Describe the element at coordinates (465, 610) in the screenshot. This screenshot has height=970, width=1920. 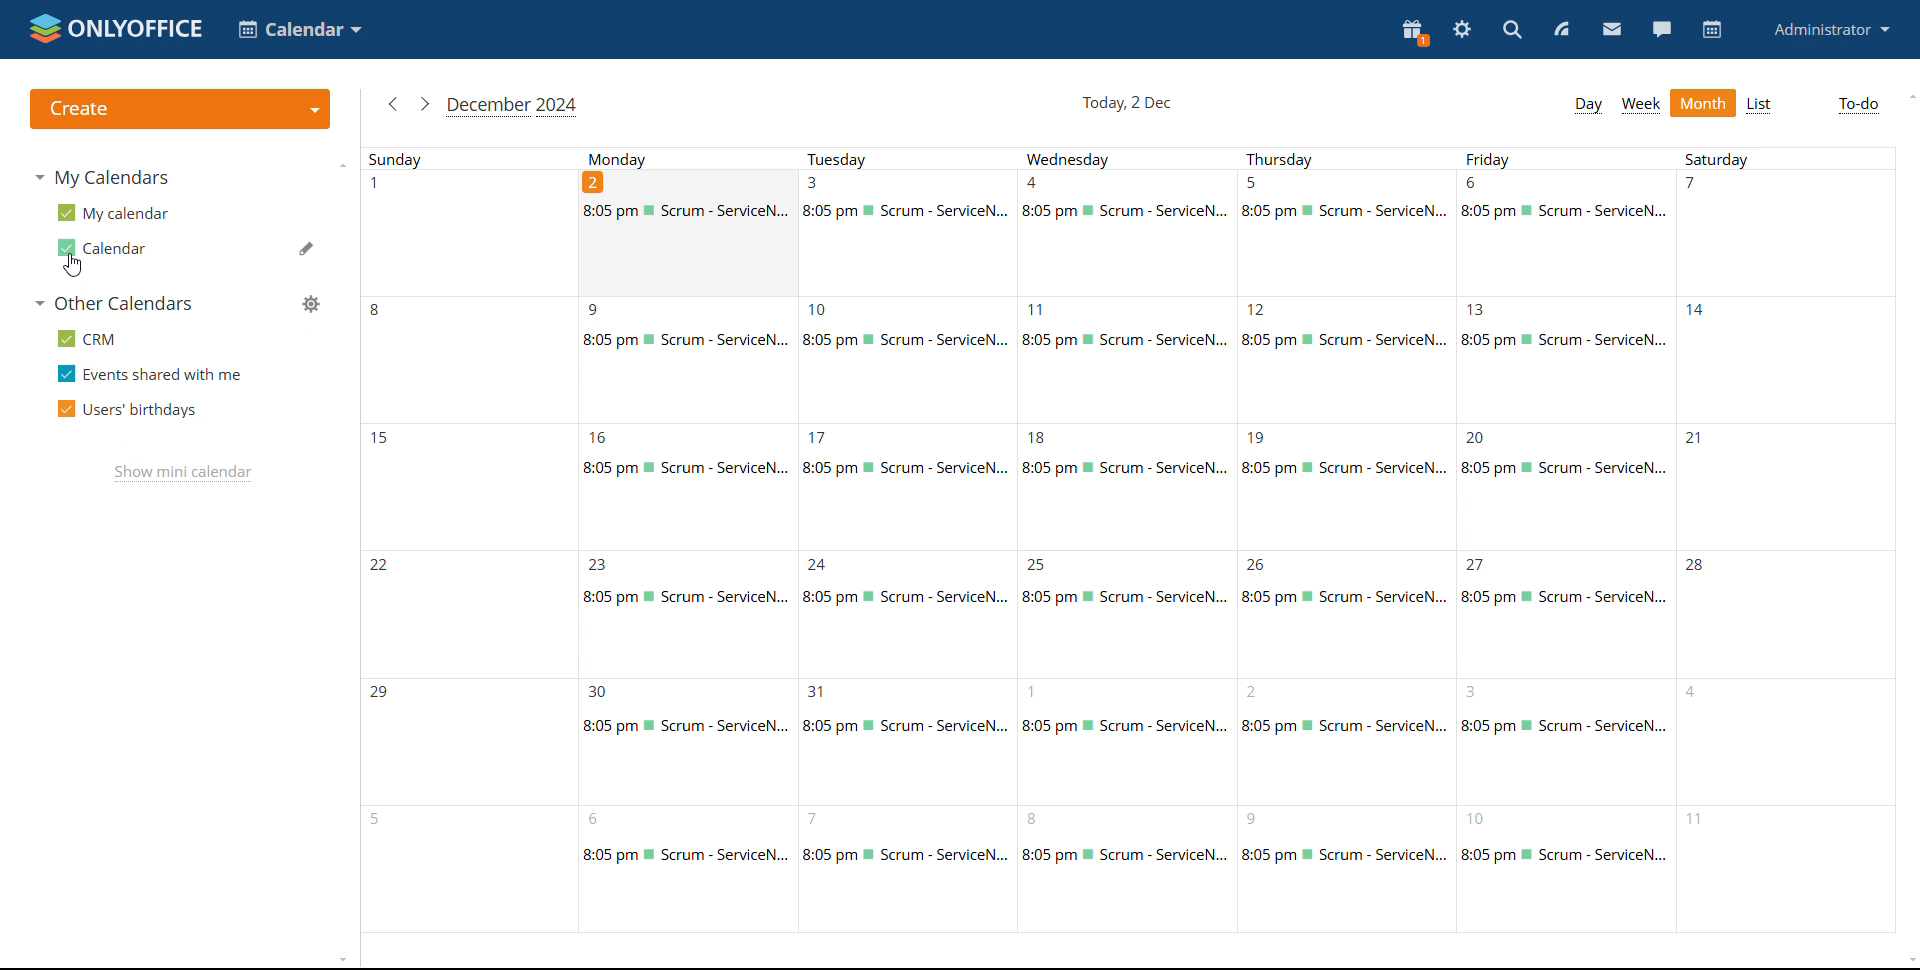
I see `22` at that location.